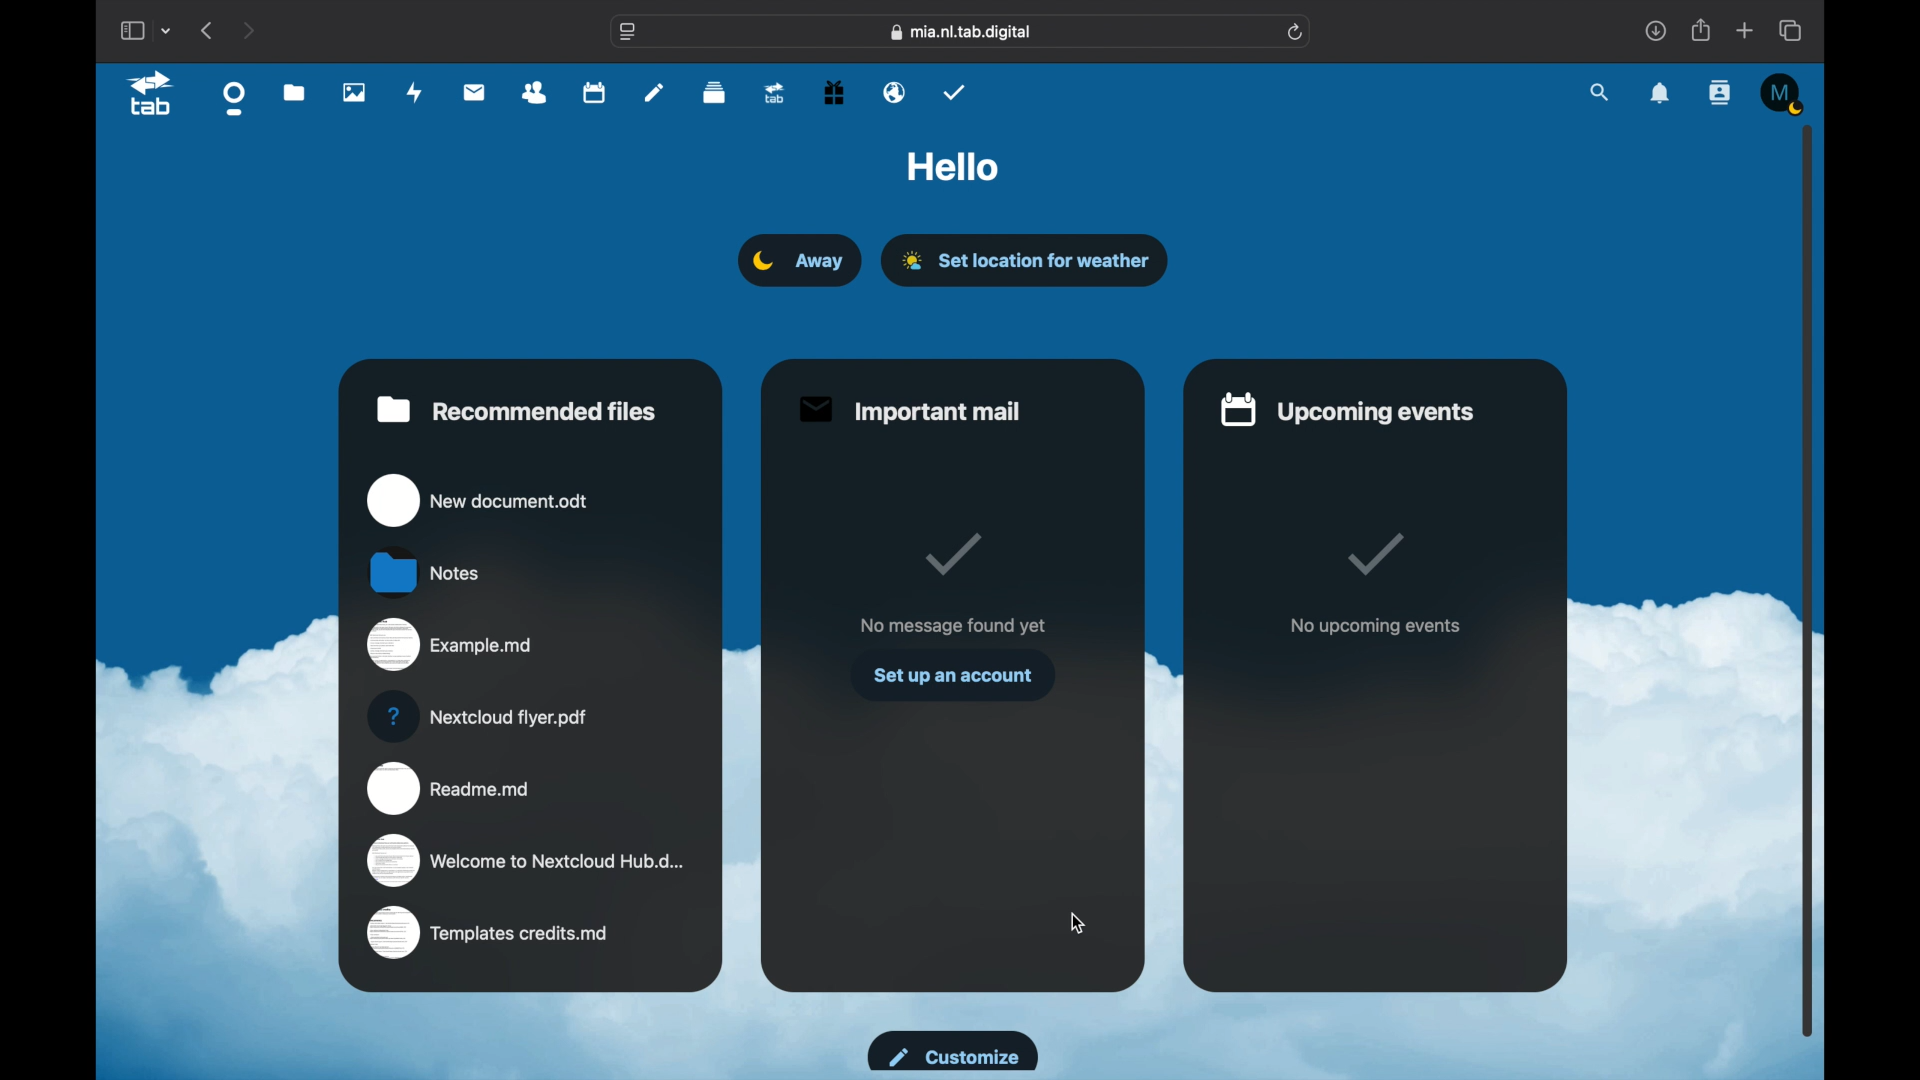 This screenshot has height=1080, width=1920. Describe the element at coordinates (1601, 93) in the screenshot. I see `search` at that location.